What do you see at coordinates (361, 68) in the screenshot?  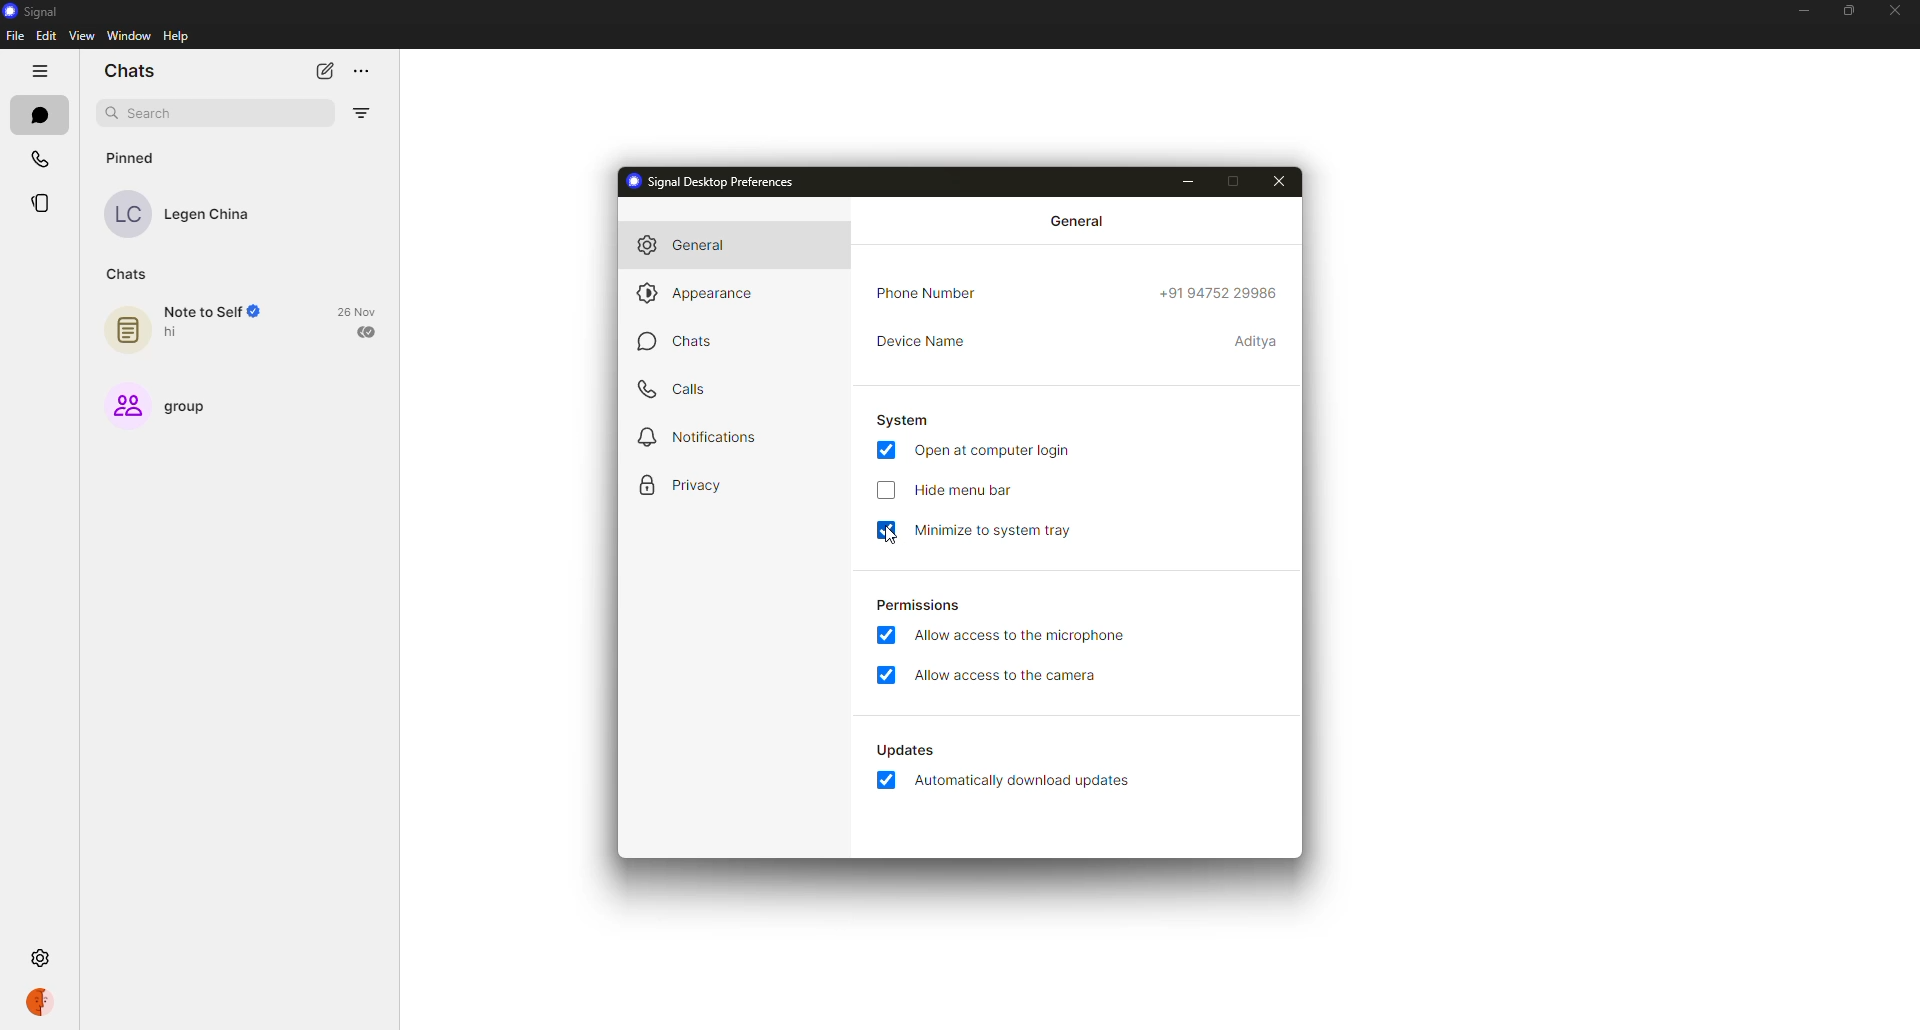 I see `more` at bounding box center [361, 68].